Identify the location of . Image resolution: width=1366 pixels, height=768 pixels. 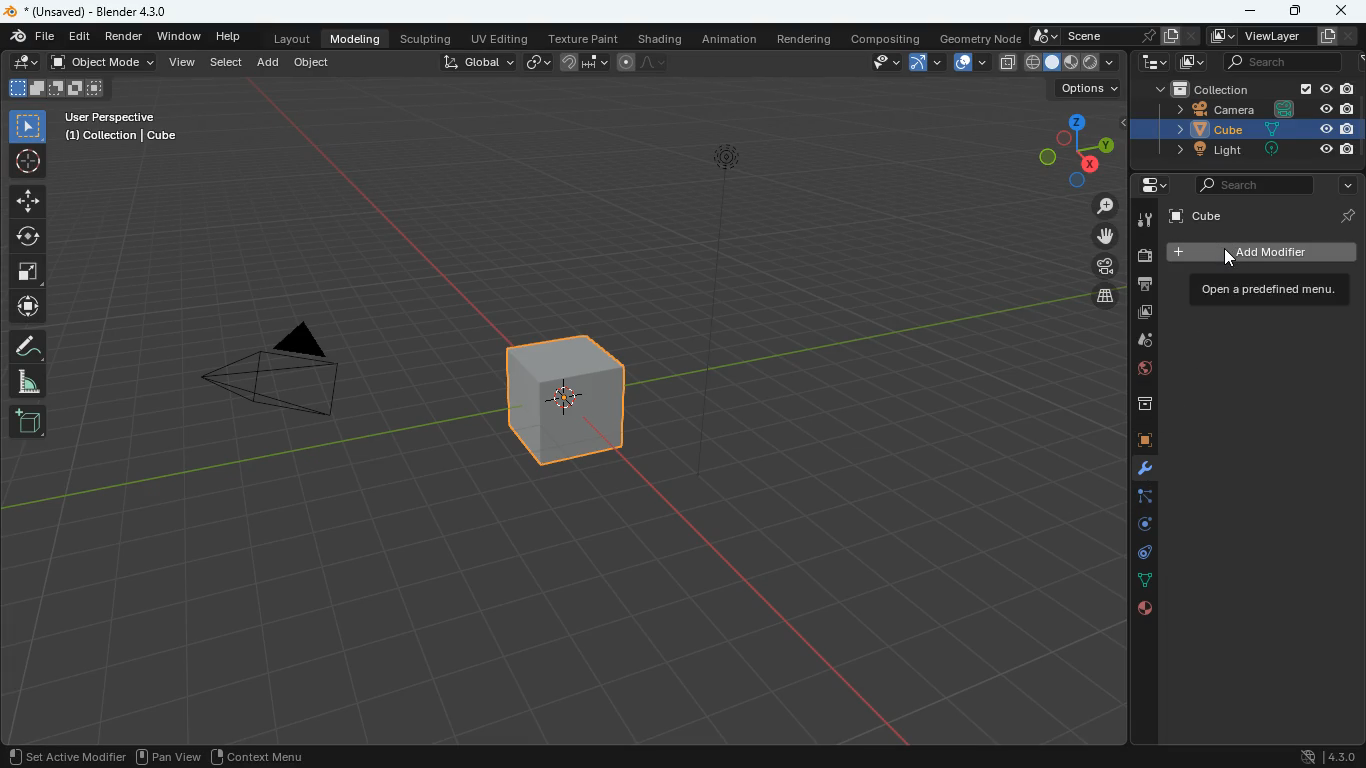
(1347, 150).